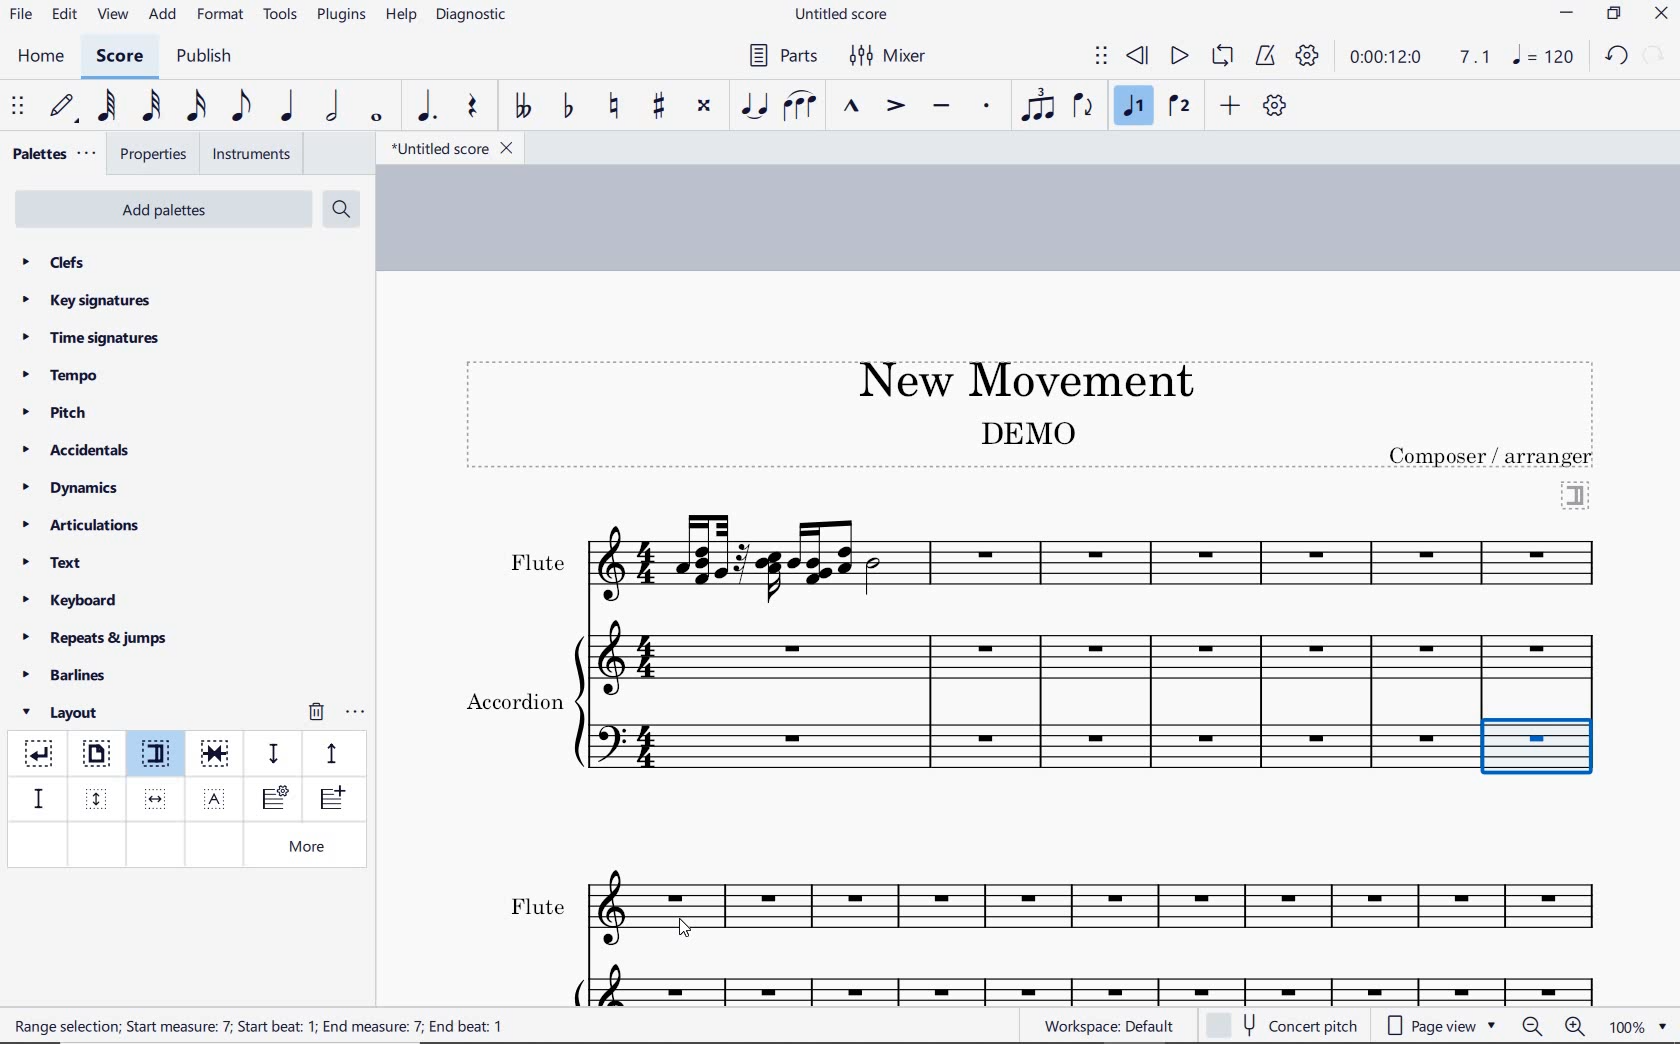 The height and width of the screenshot is (1044, 1680). I want to click on tempo, so click(66, 374).